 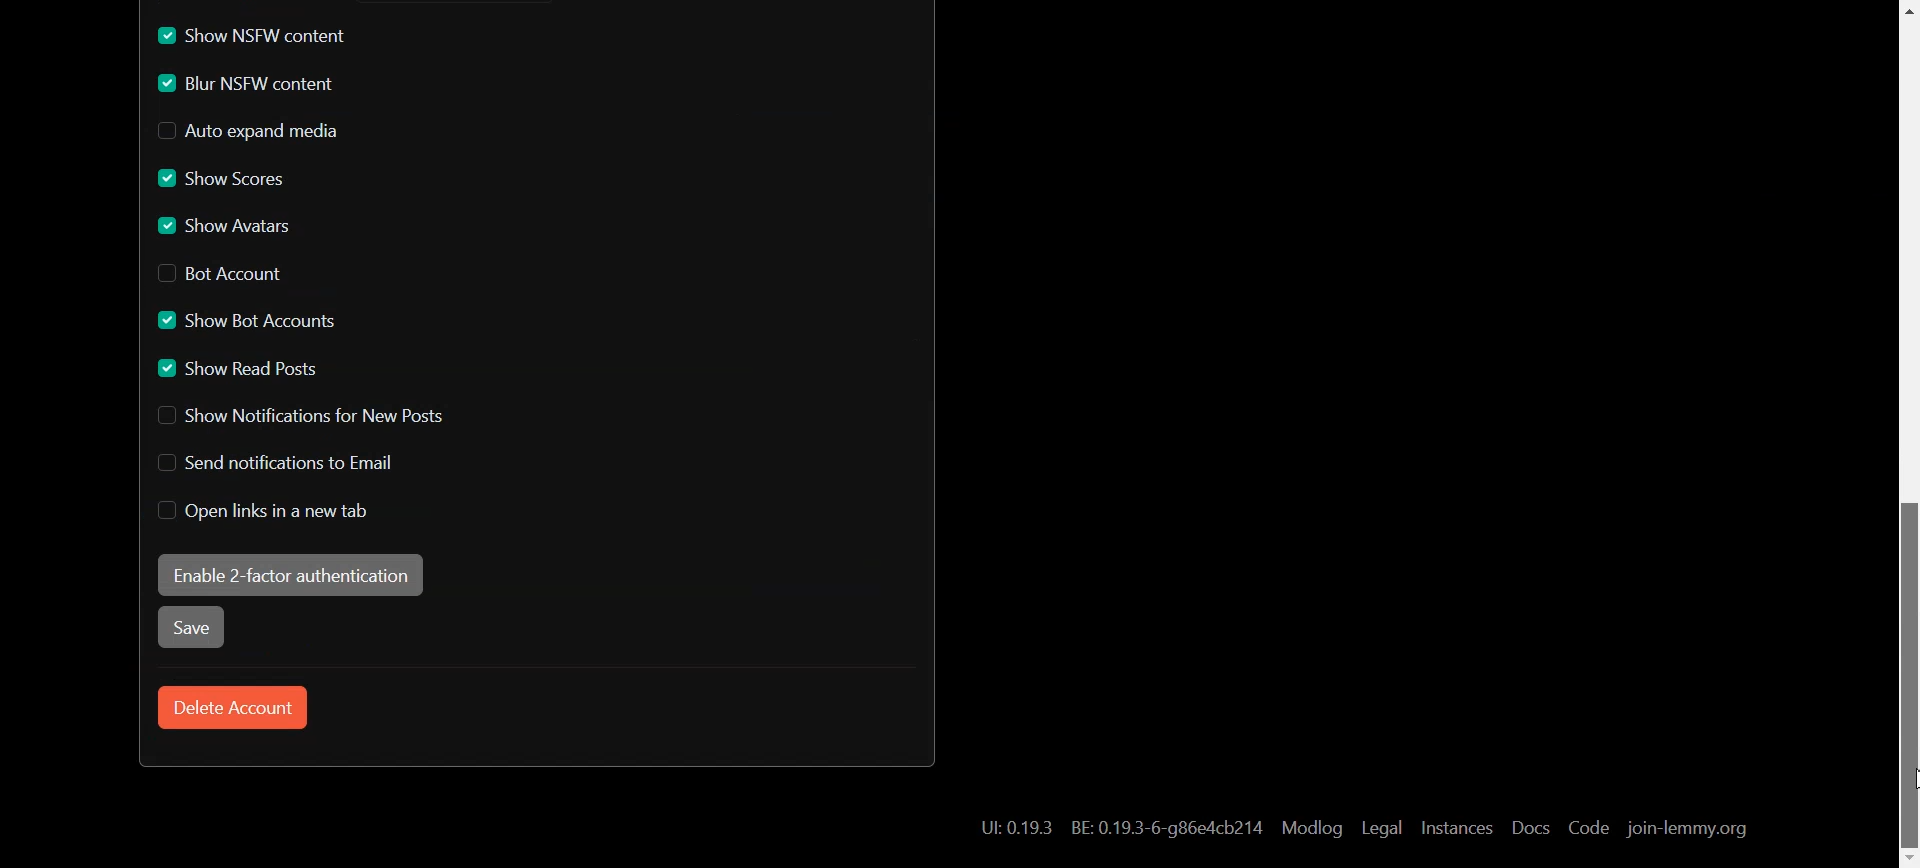 I want to click on Docs, so click(x=1529, y=829).